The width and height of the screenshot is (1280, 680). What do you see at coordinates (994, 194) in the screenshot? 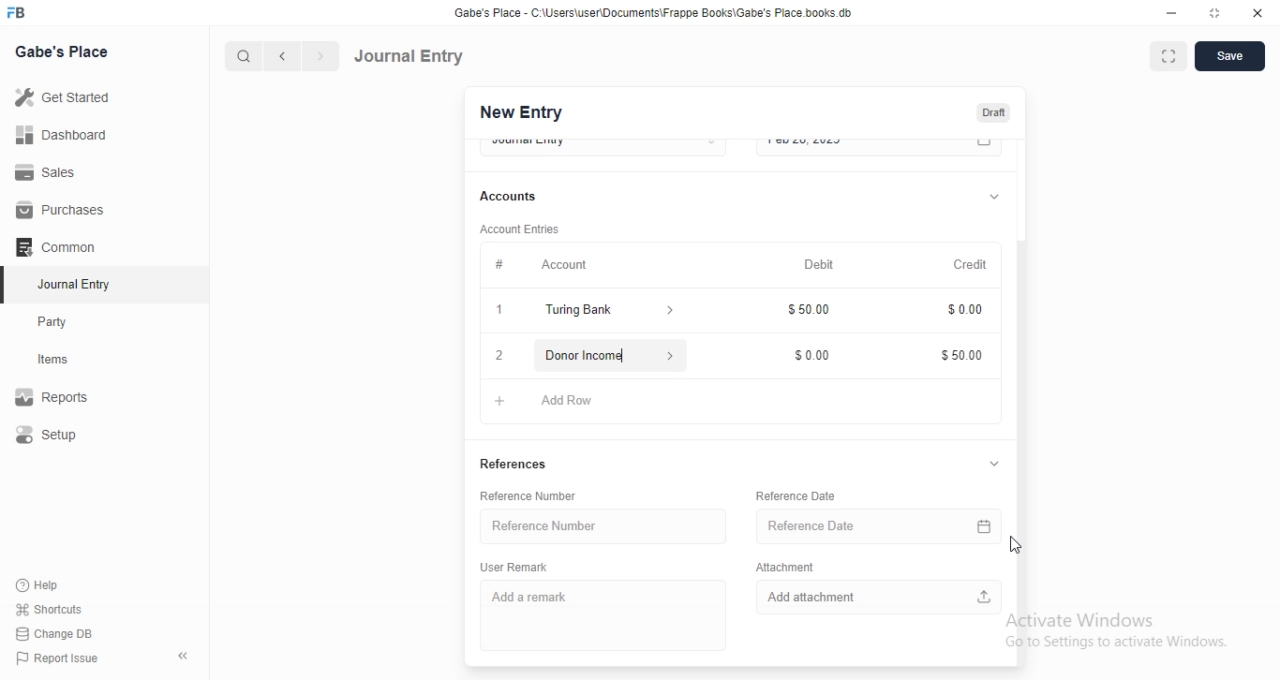
I see `collapse` at bounding box center [994, 194].